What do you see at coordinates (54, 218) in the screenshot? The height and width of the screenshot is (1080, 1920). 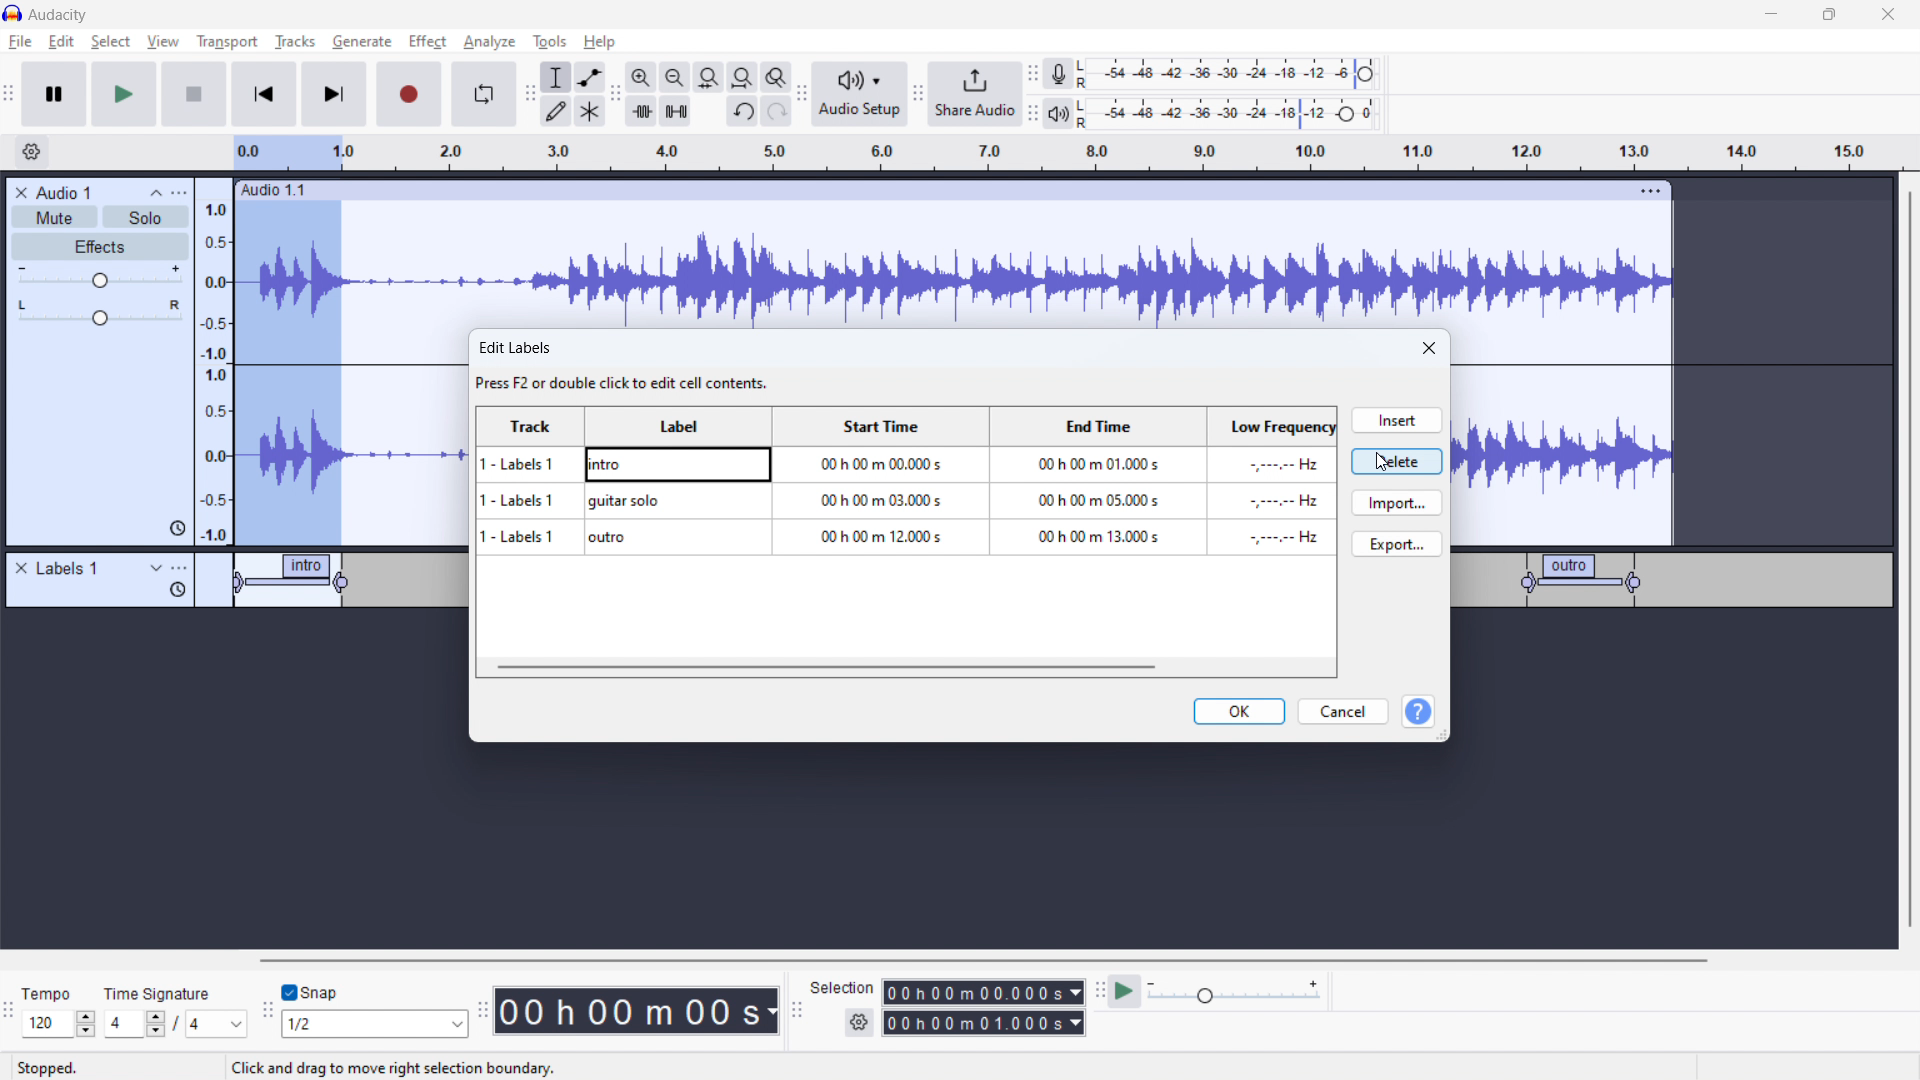 I see `mute` at bounding box center [54, 218].